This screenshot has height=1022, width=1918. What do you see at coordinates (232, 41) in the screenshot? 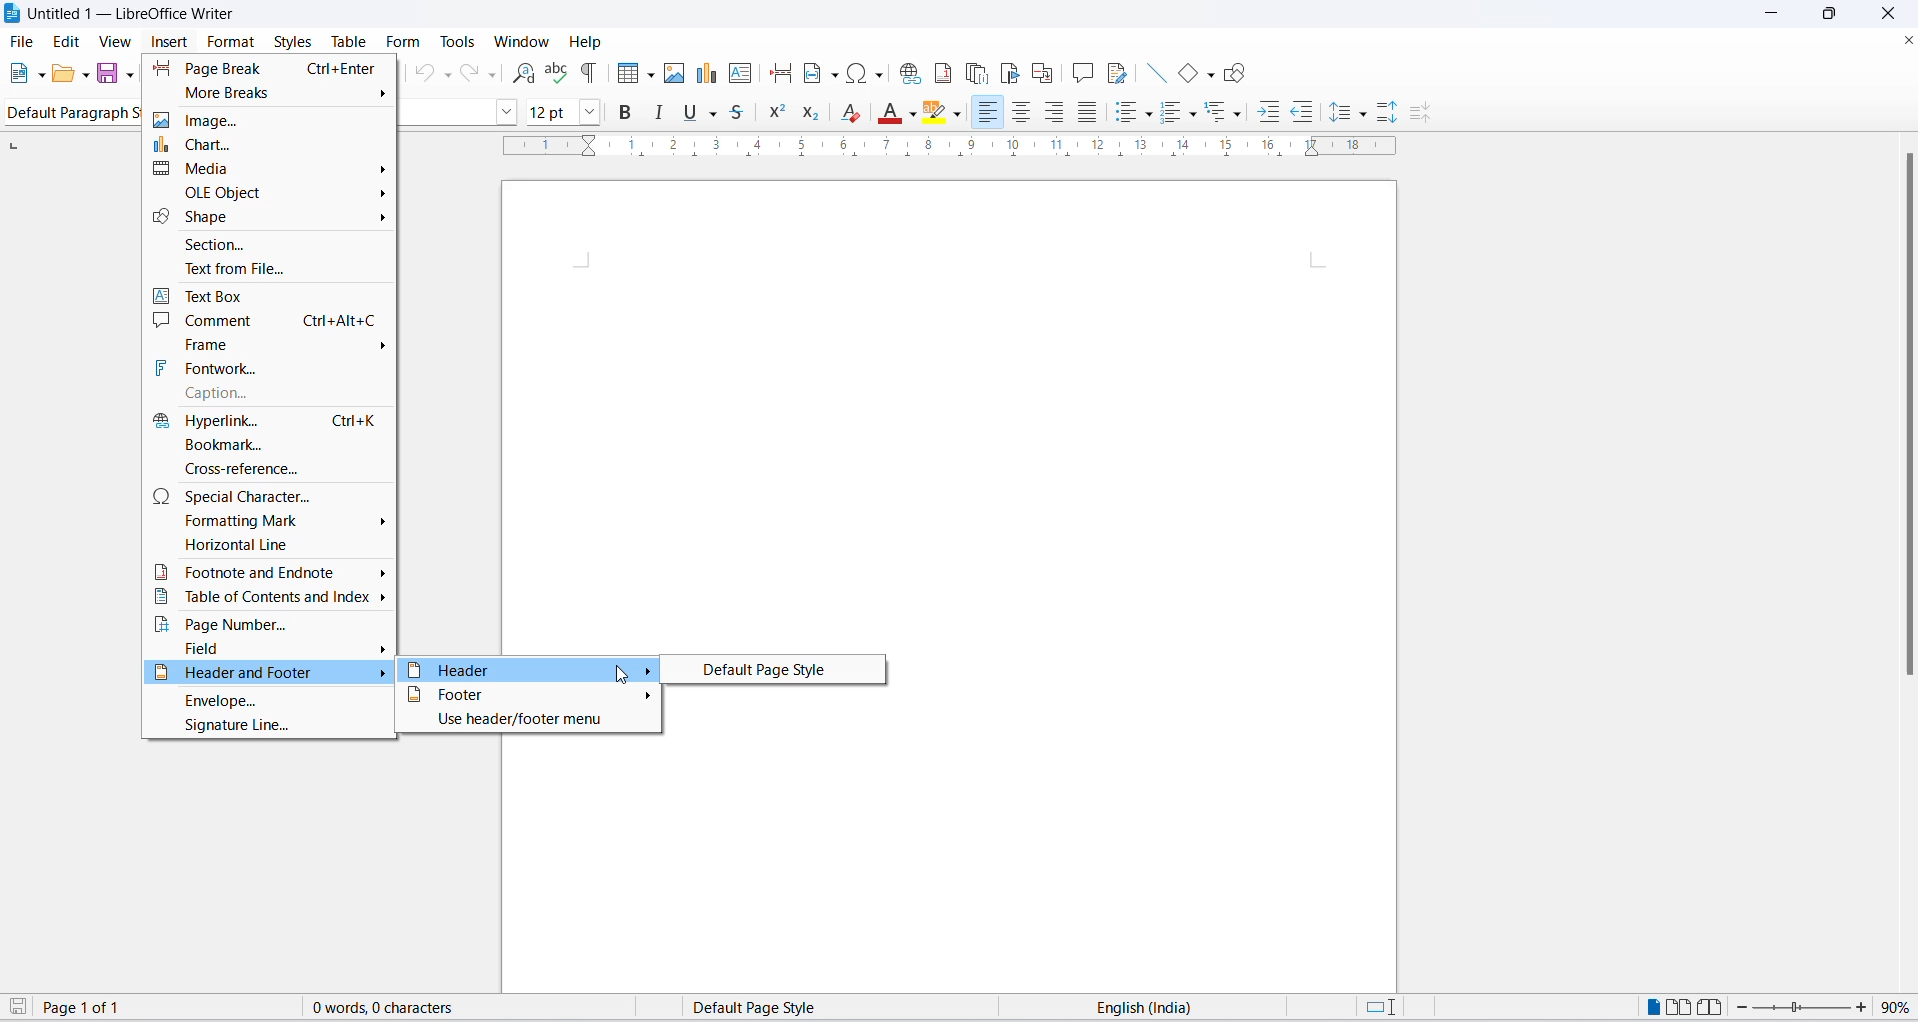
I see `format` at bounding box center [232, 41].